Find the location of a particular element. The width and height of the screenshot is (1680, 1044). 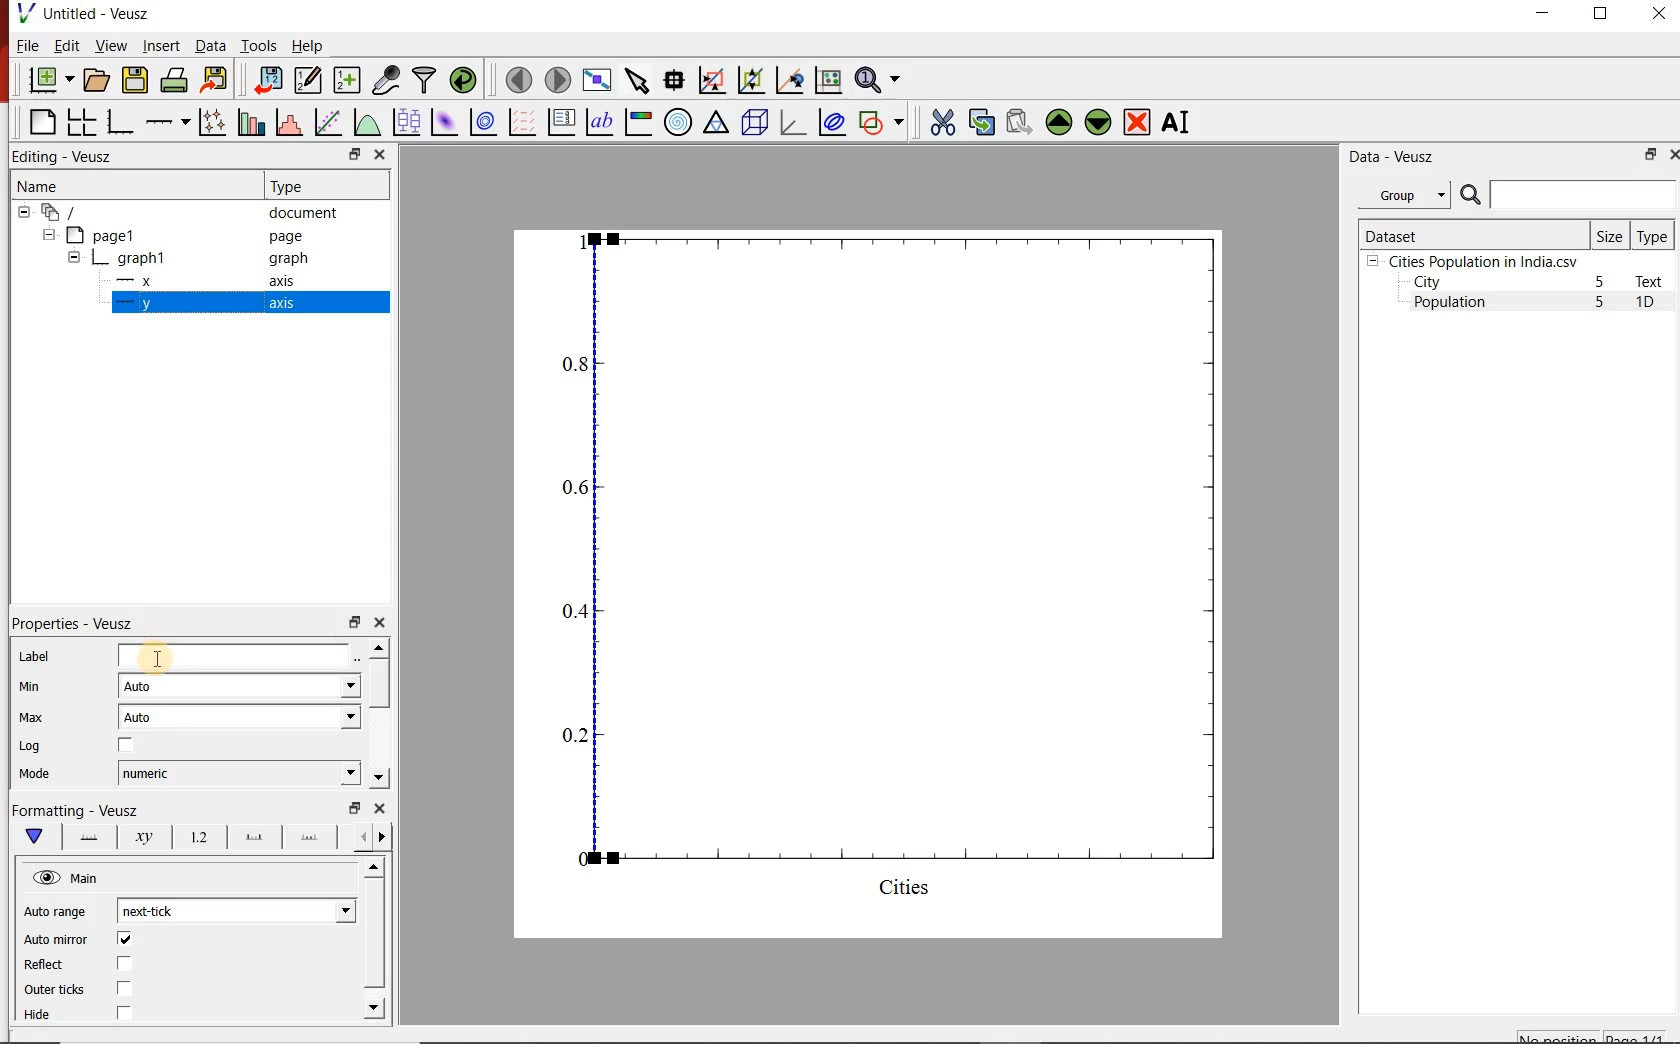

view plot full screen is located at coordinates (597, 80).